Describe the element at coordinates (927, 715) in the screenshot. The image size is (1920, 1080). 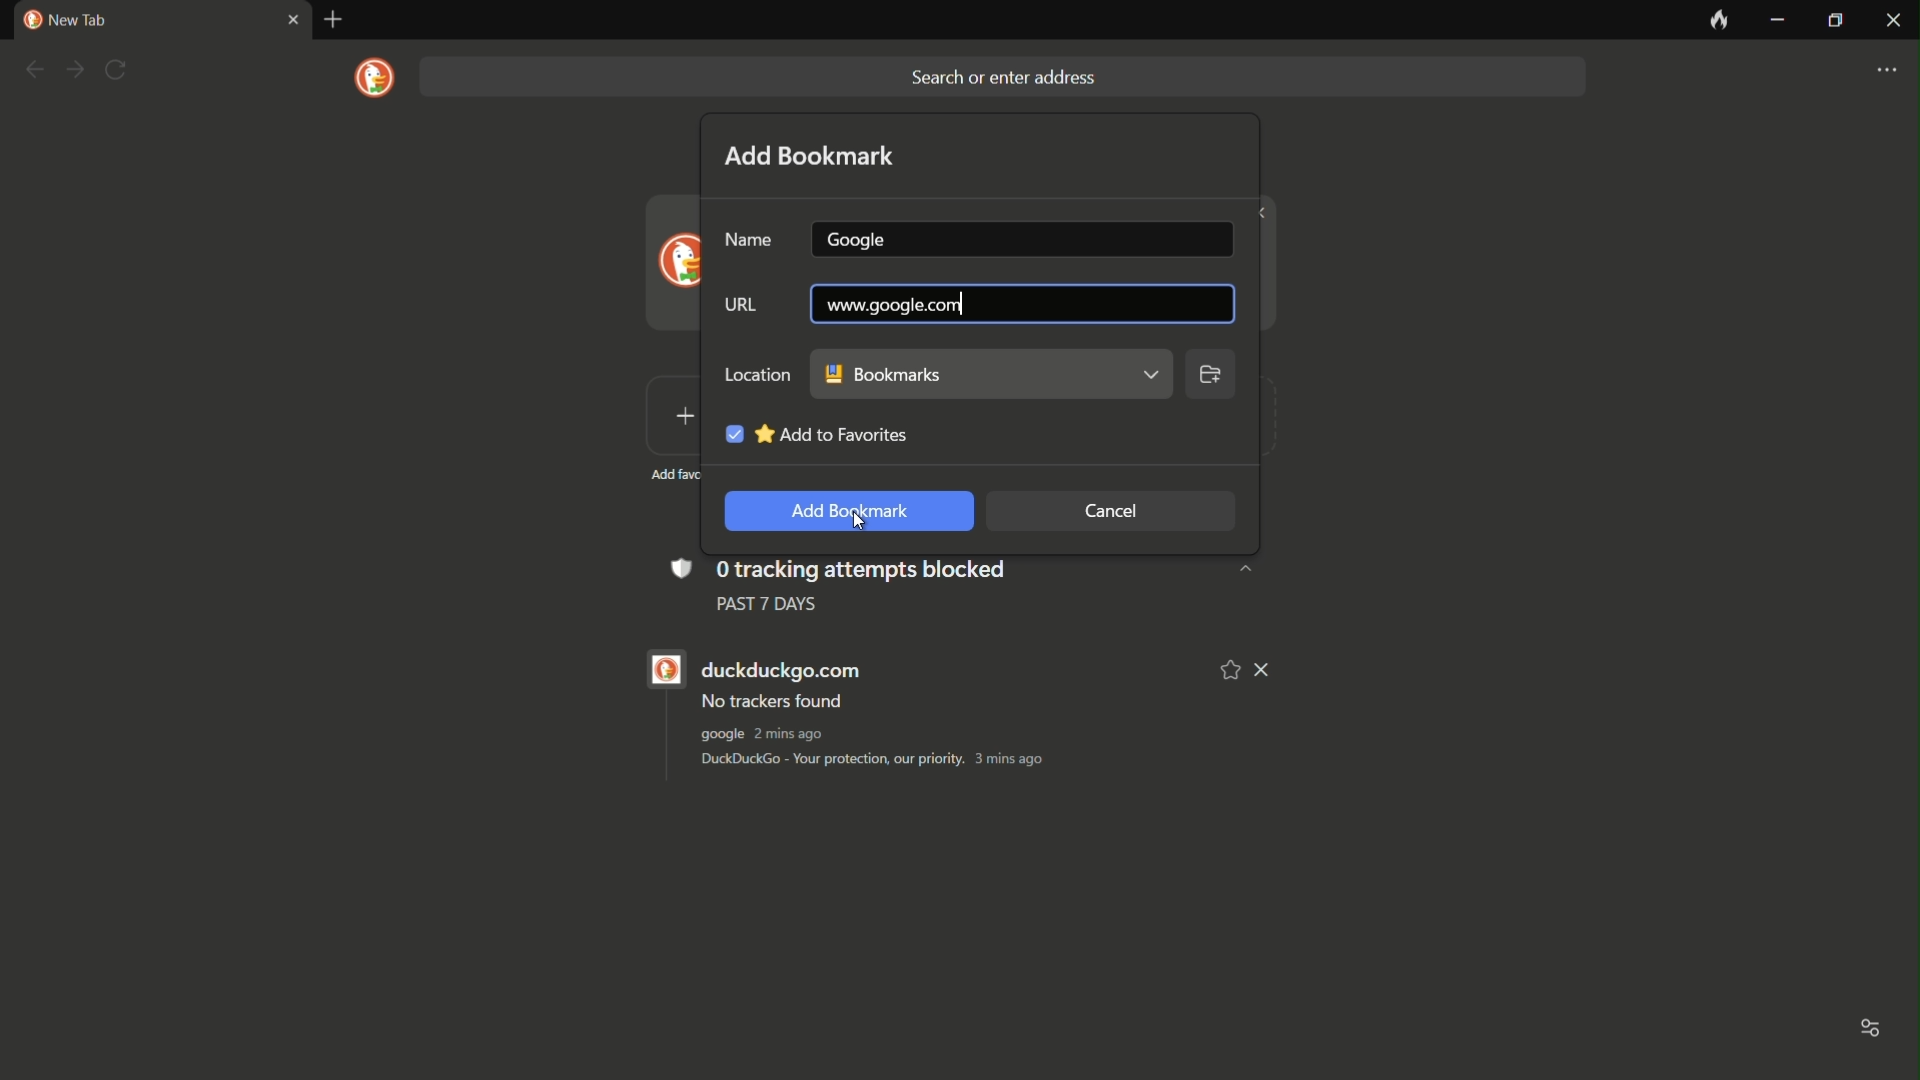
I see `duckduckgo.com

No trackers found

google 1min ago

DuckDuckGo - Your protection, our priority. 2 mins ago` at that location.